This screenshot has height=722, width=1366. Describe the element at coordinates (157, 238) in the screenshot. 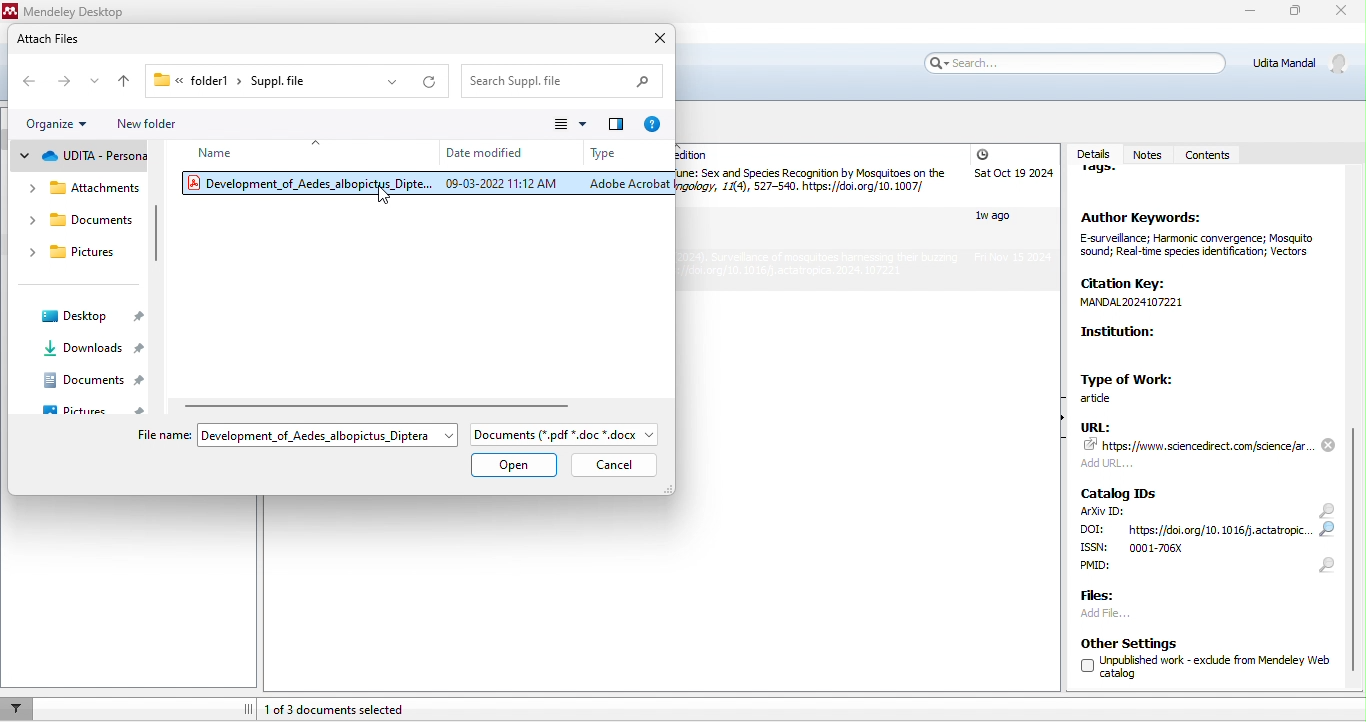

I see `vertical scroll bar` at that location.